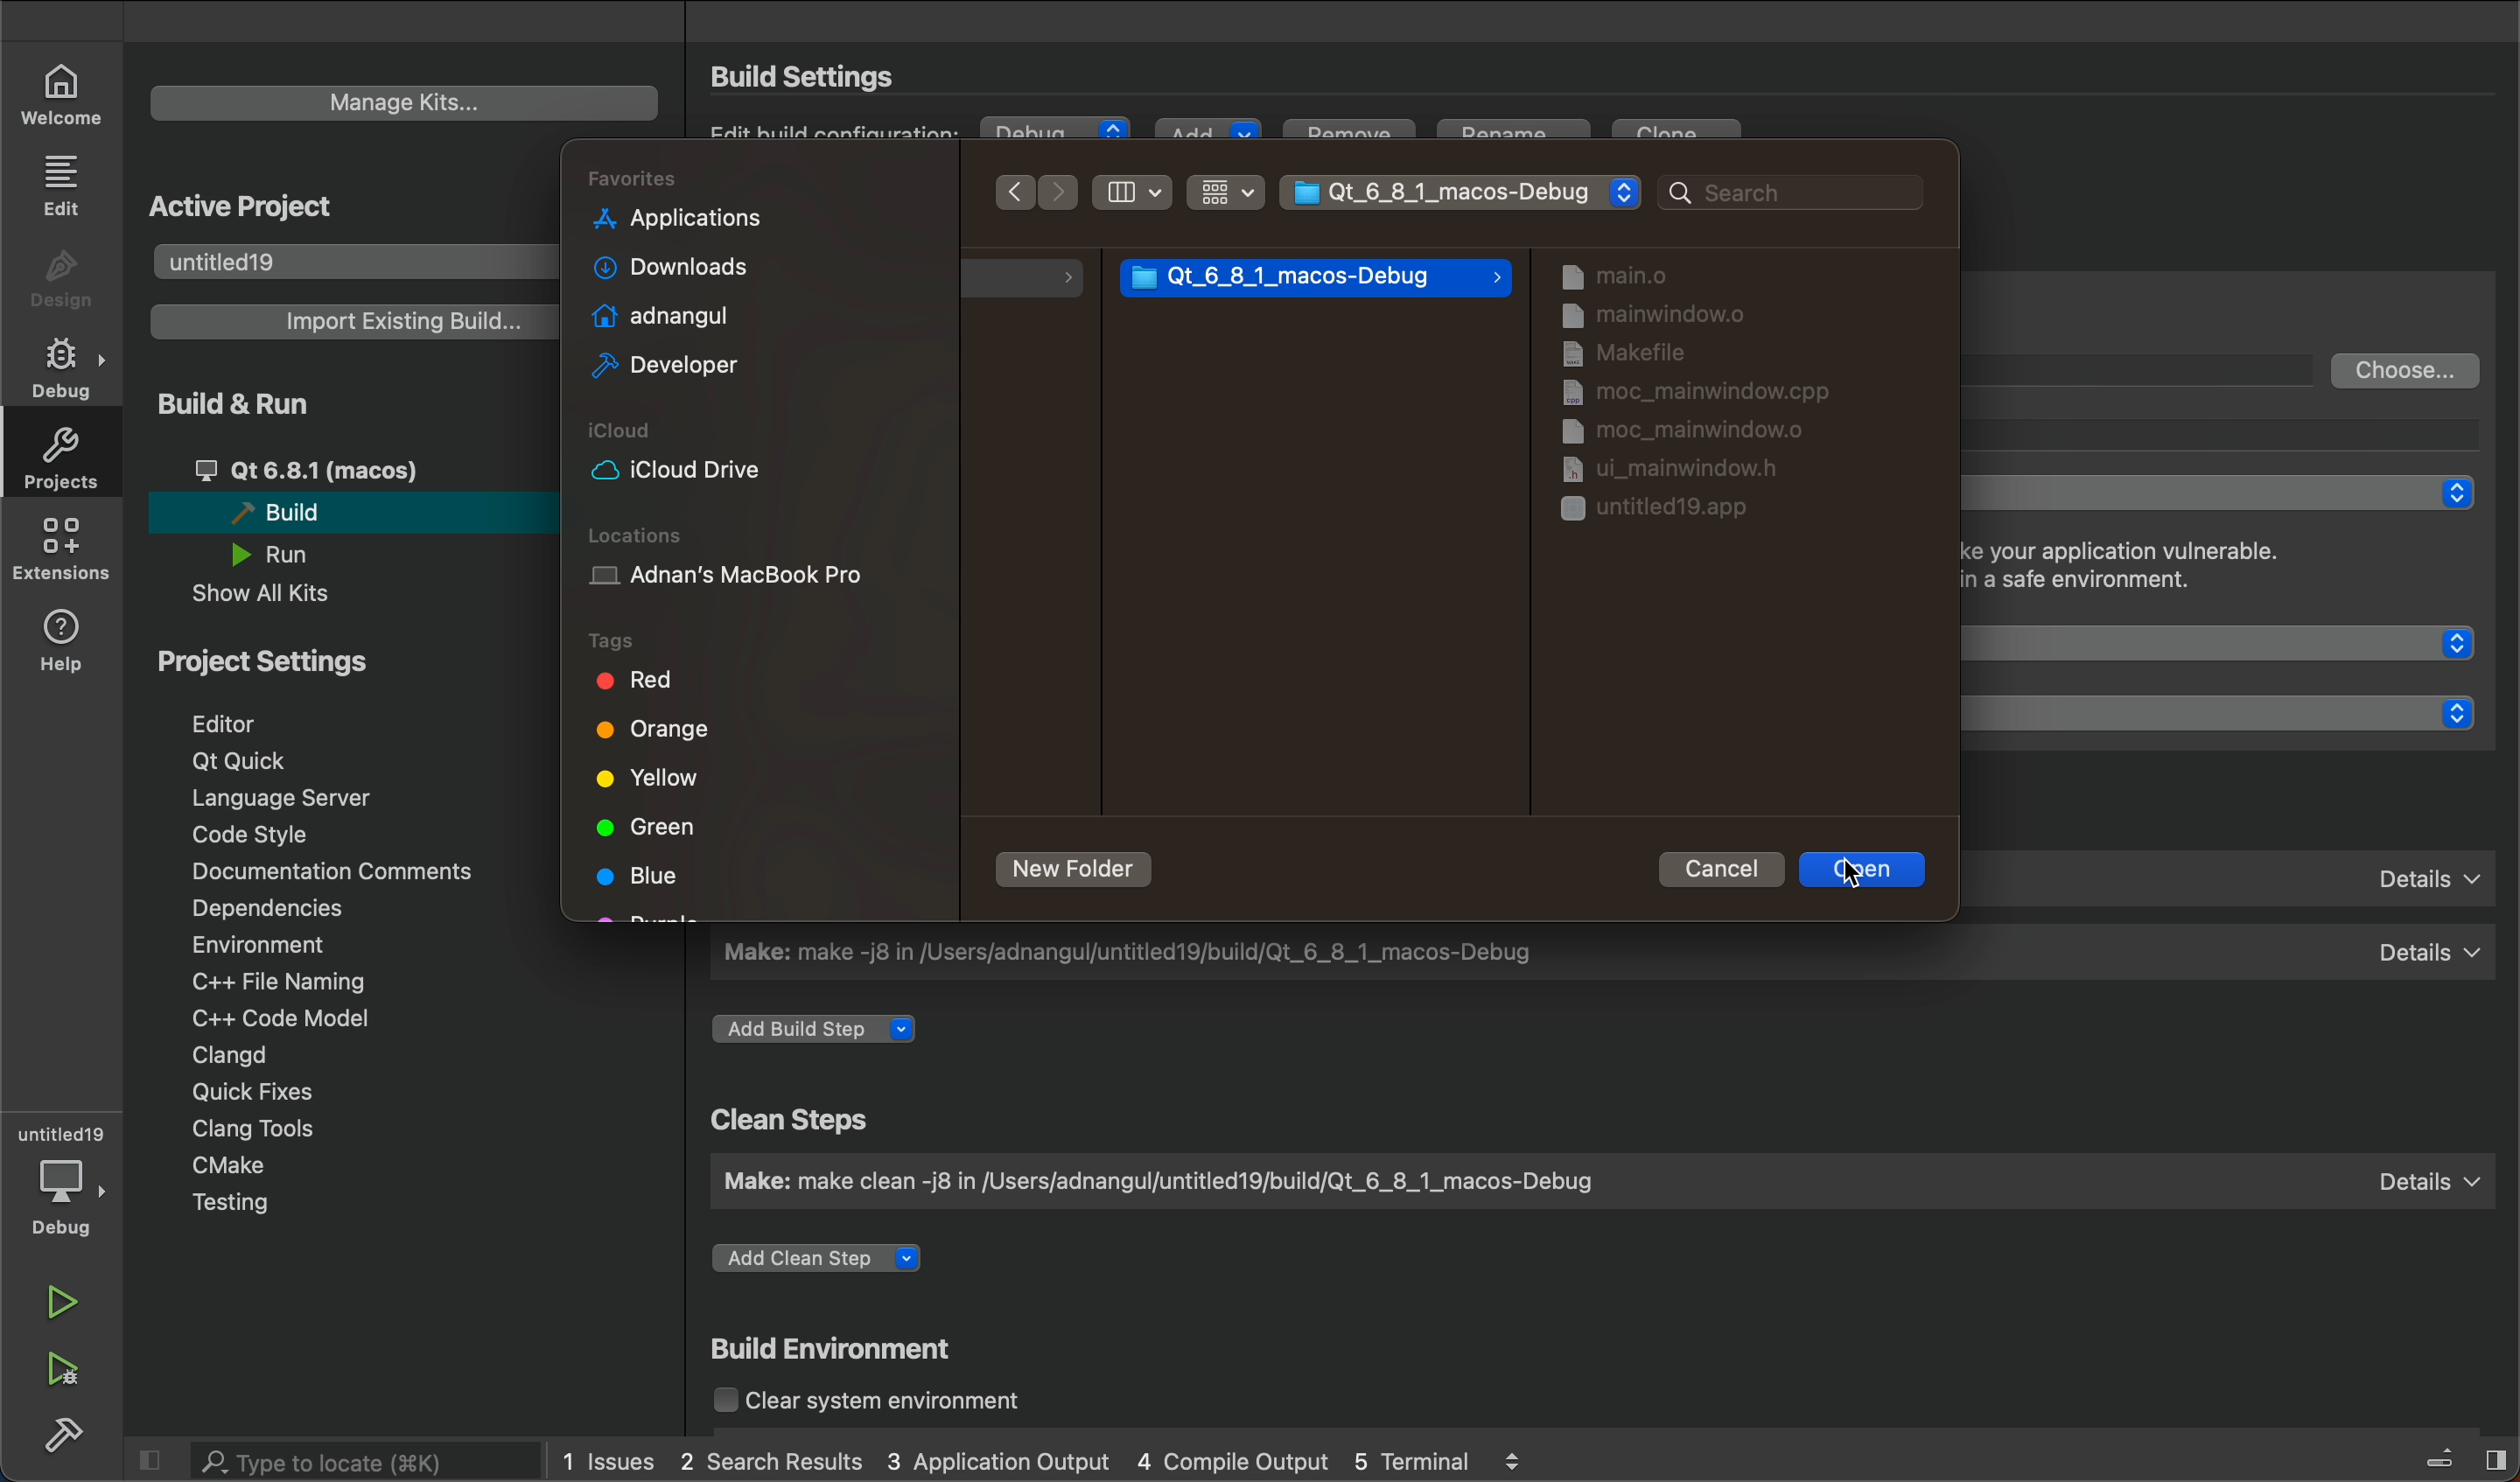 The image size is (2520, 1482). I want to click on yellow, so click(644, 777).